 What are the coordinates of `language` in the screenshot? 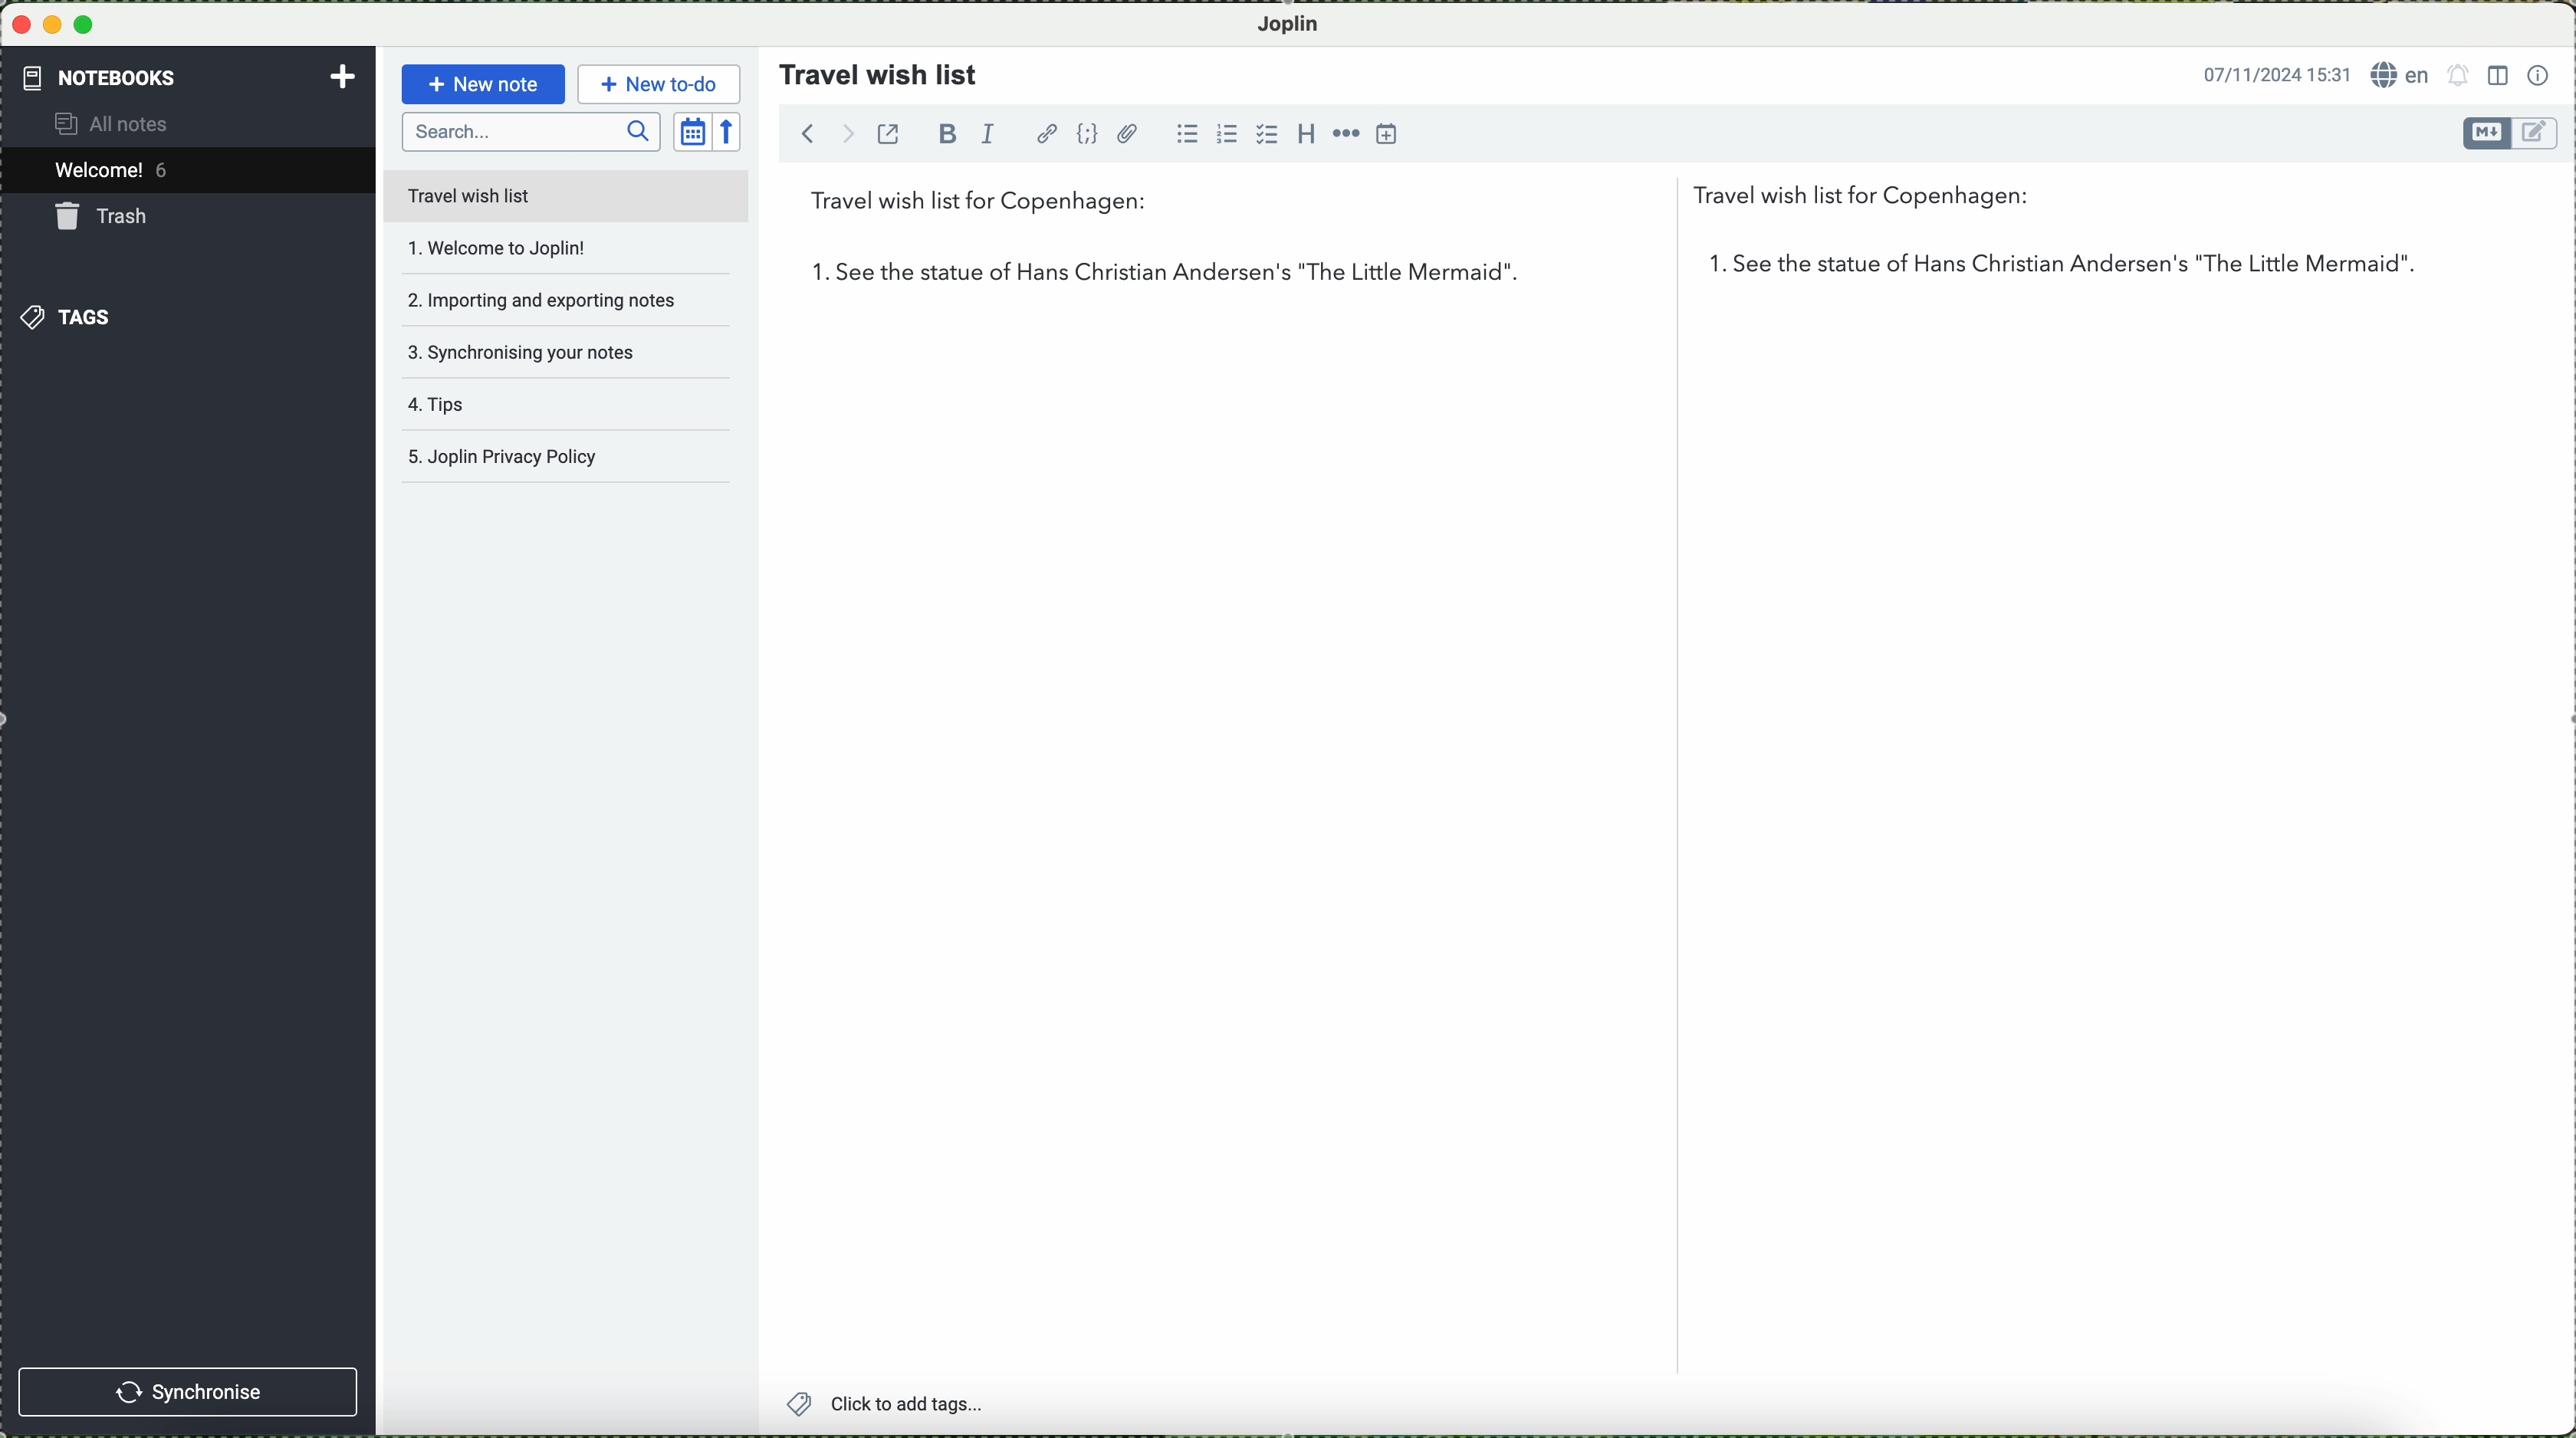 It's located at (2401, 75).